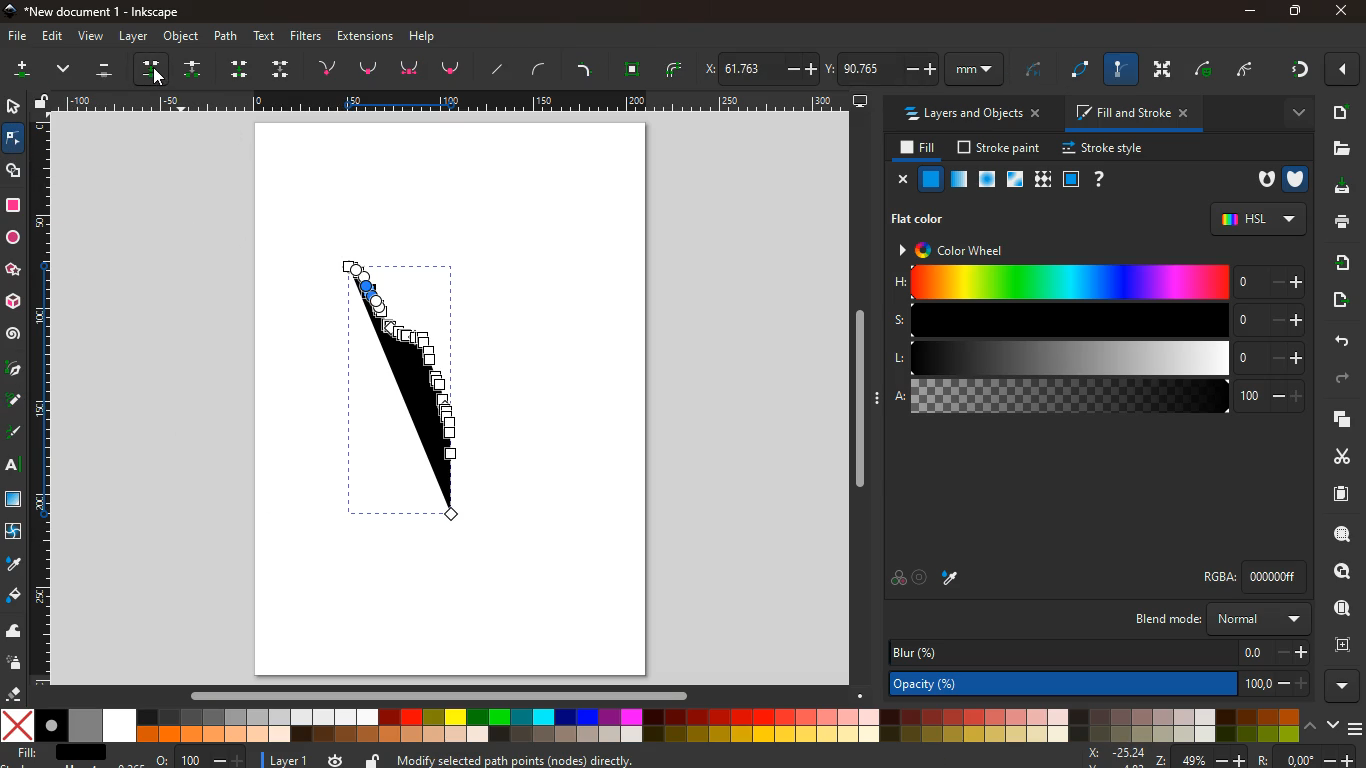  Describe the element at coordinates (90, 37) in the screenshot. I see `view` at that location.